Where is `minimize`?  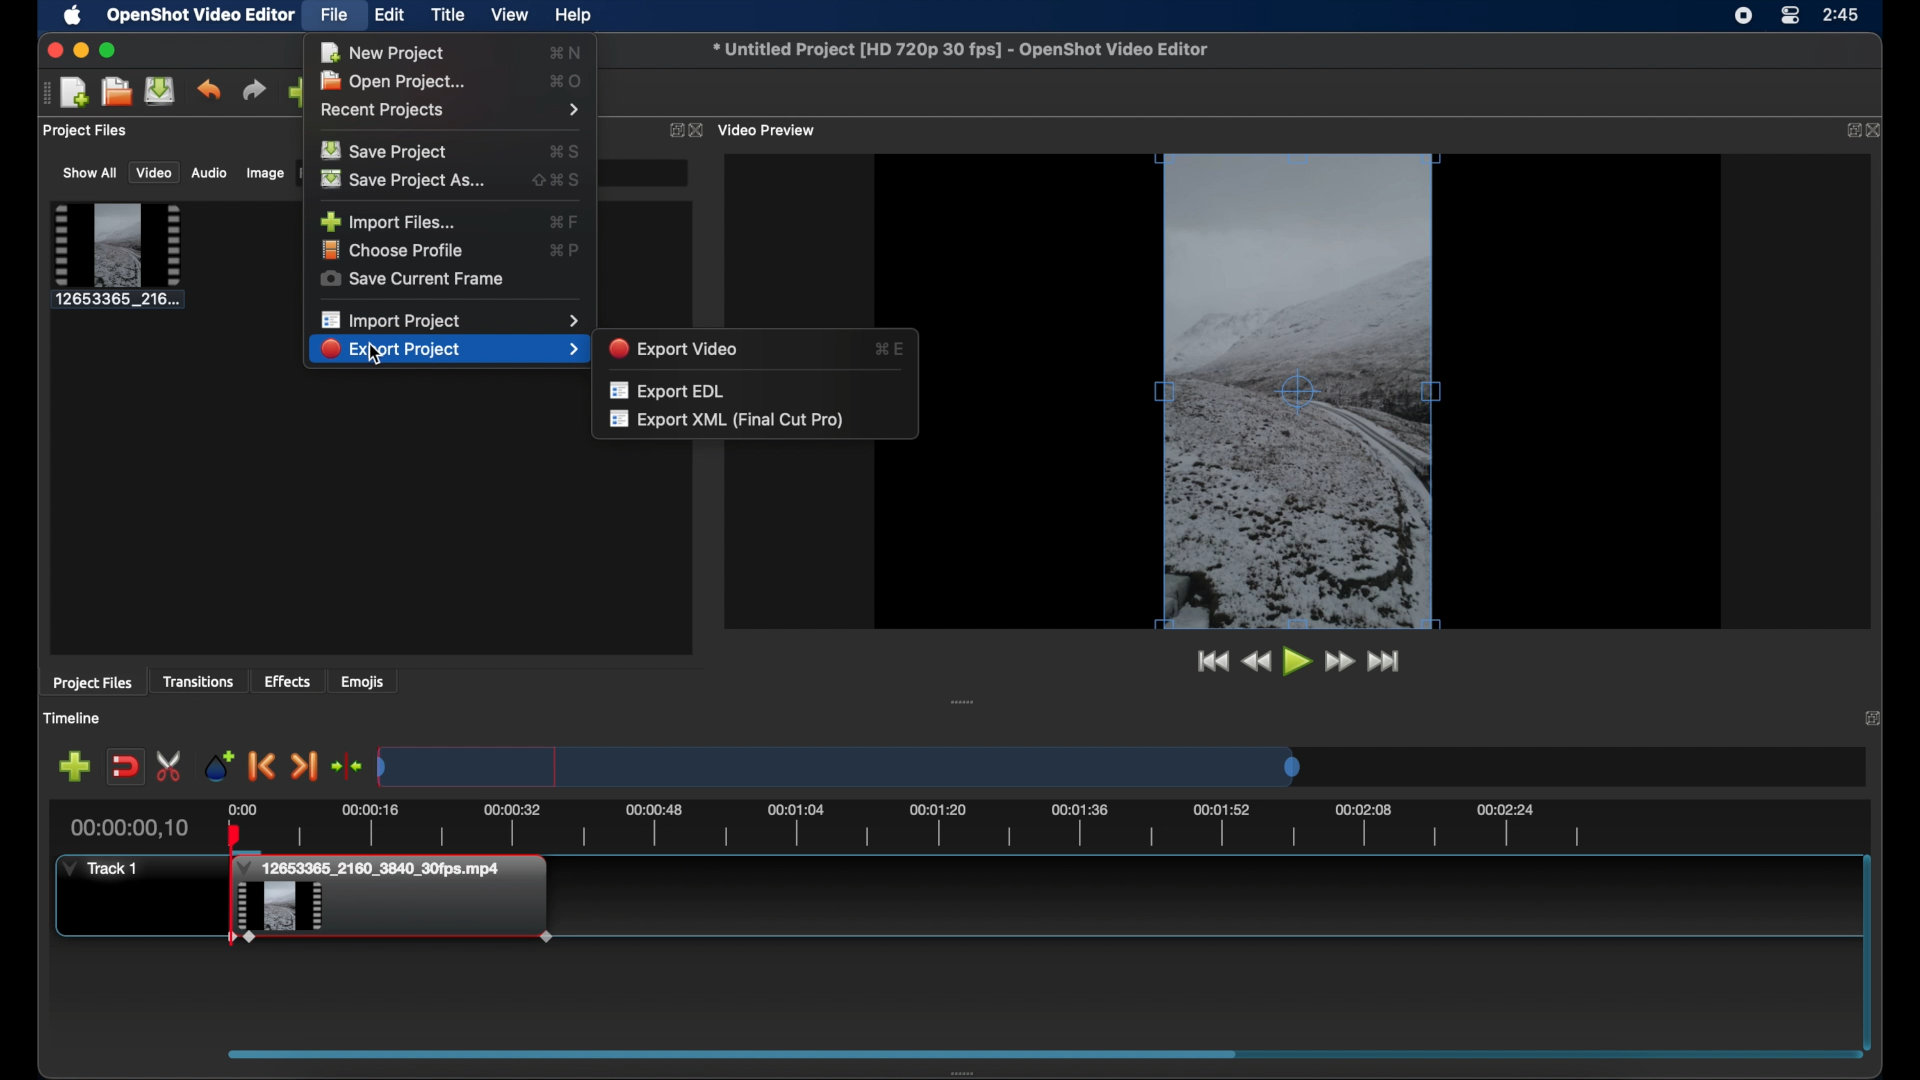
minimize is located at coordinates (81, 50).